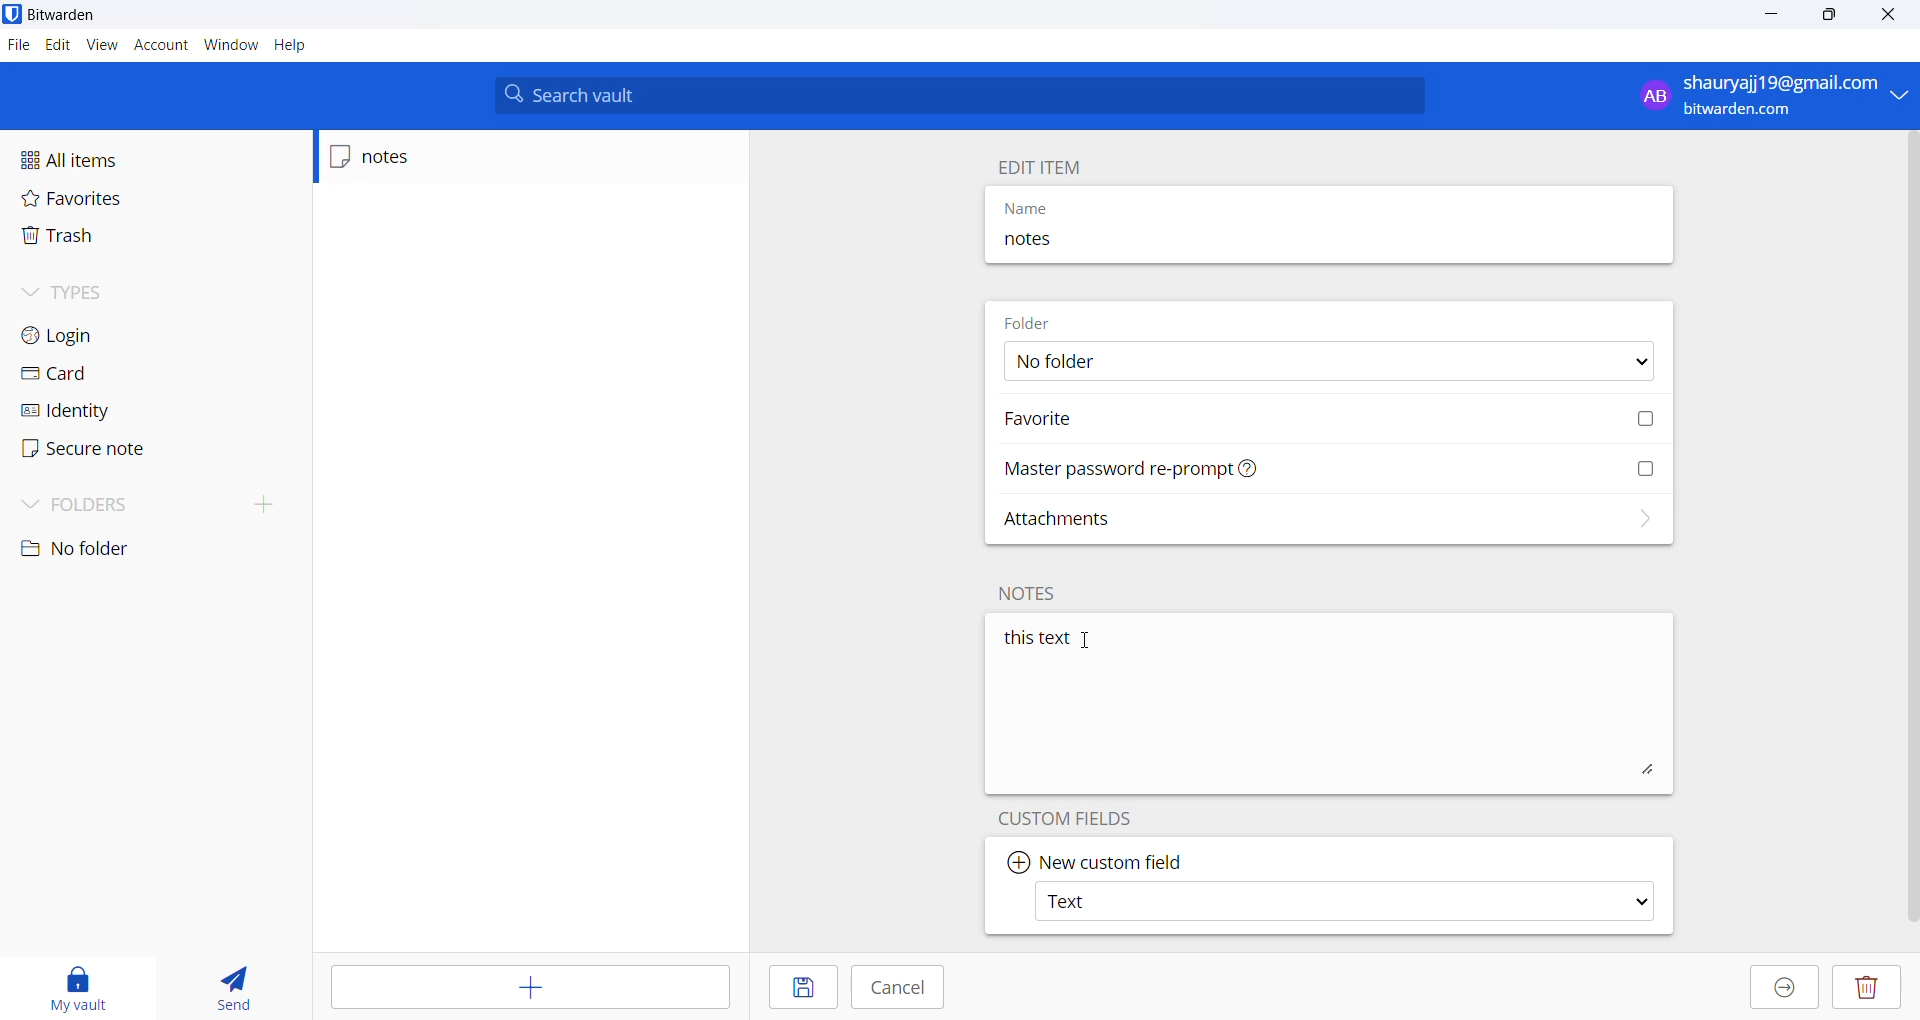  Describe the element at coordinates (899, 988) in the screenshot. I see `cancel` at that location.